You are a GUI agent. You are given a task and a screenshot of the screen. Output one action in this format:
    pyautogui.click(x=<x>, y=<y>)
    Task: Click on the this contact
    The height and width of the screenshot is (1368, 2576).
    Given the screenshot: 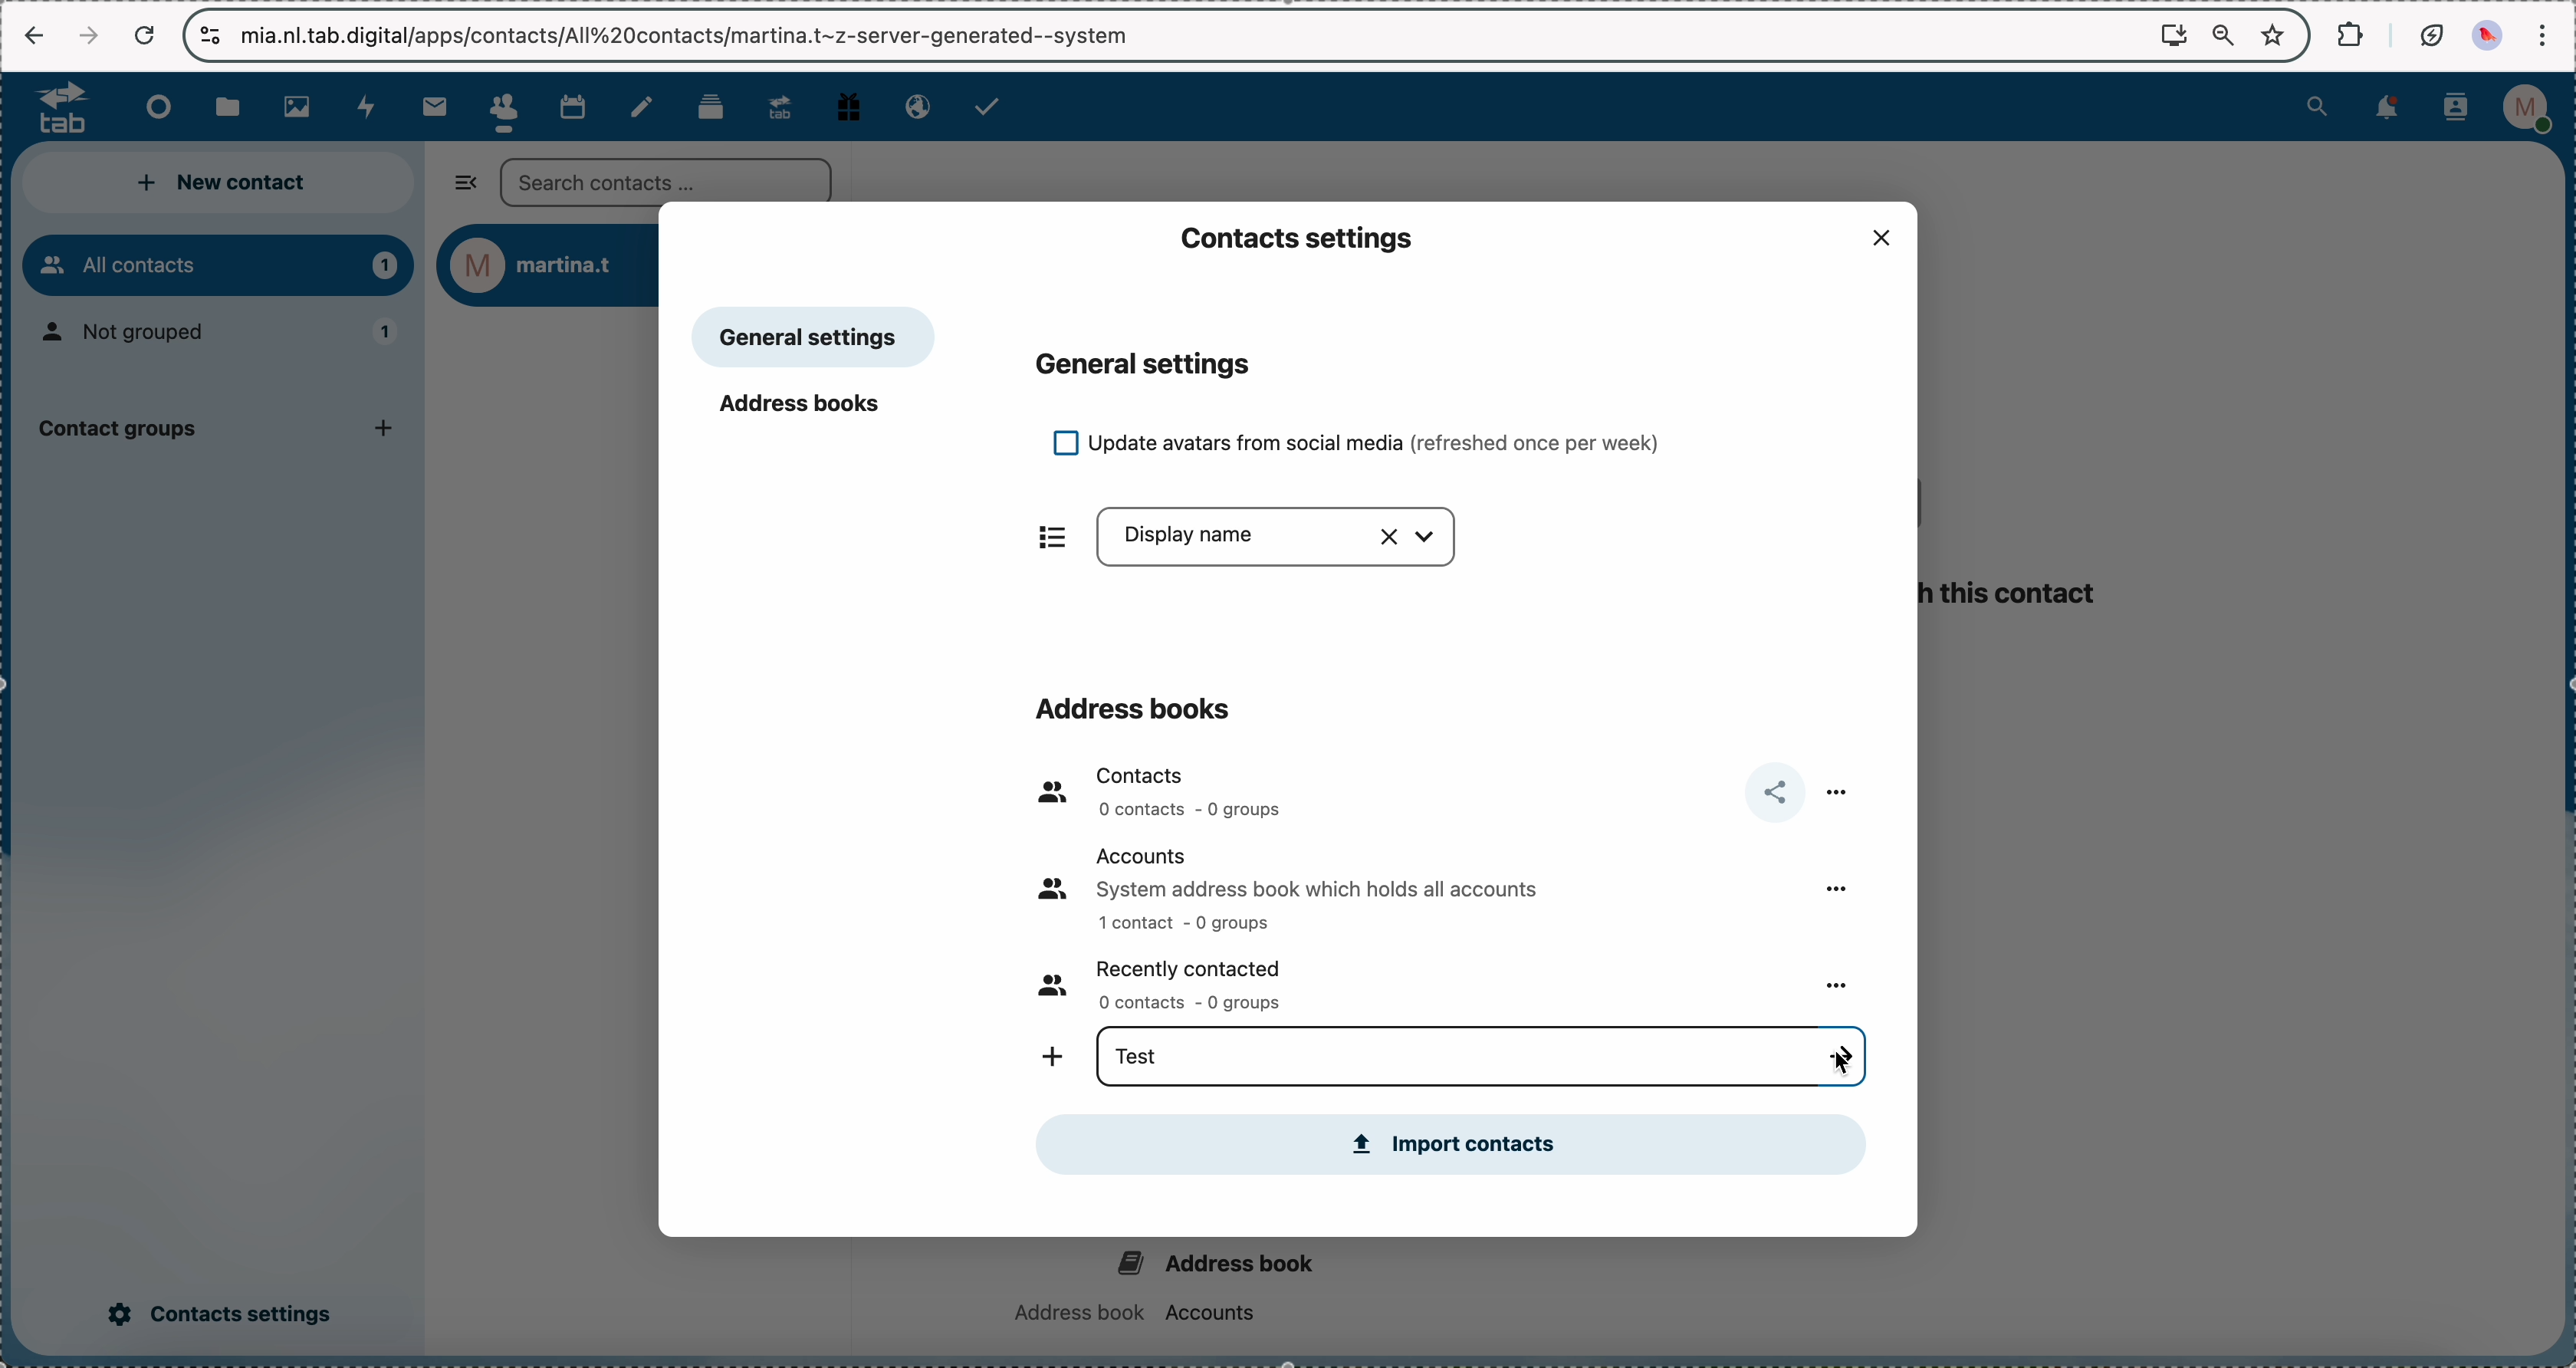 What is the action you would take?
    pyautogui.click(x=2016, y=594)
    